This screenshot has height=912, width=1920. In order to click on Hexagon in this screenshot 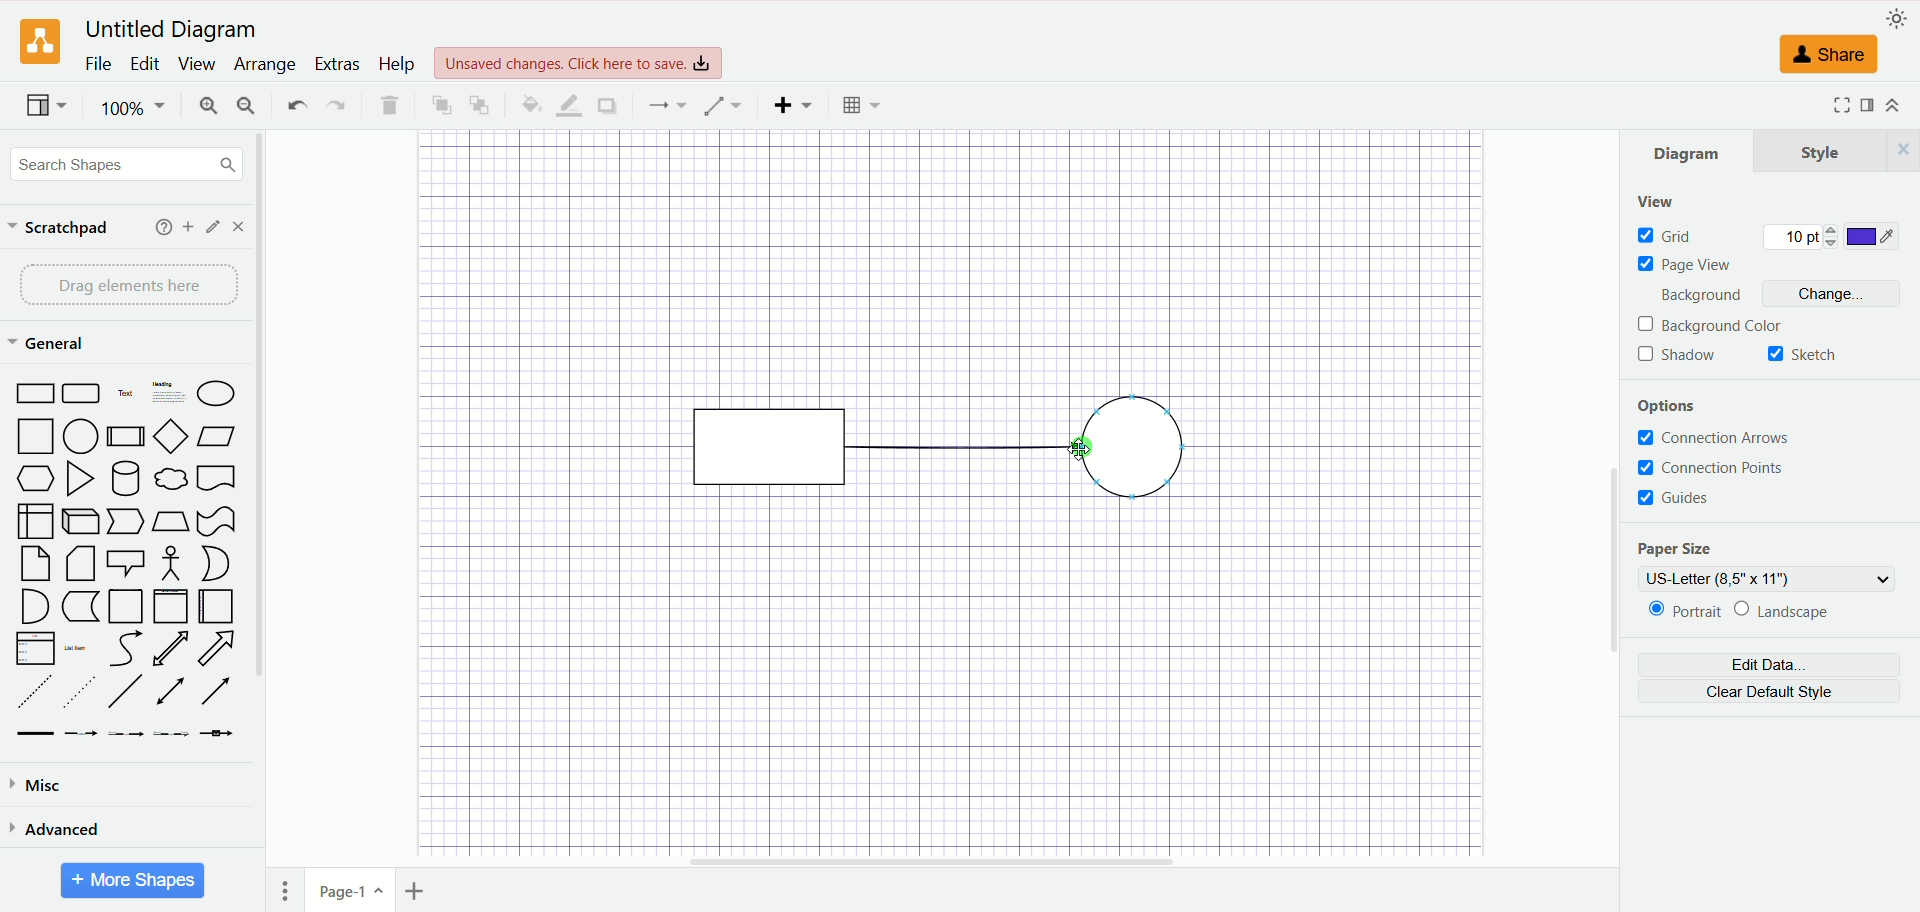, I will do `click(36, 480)`.